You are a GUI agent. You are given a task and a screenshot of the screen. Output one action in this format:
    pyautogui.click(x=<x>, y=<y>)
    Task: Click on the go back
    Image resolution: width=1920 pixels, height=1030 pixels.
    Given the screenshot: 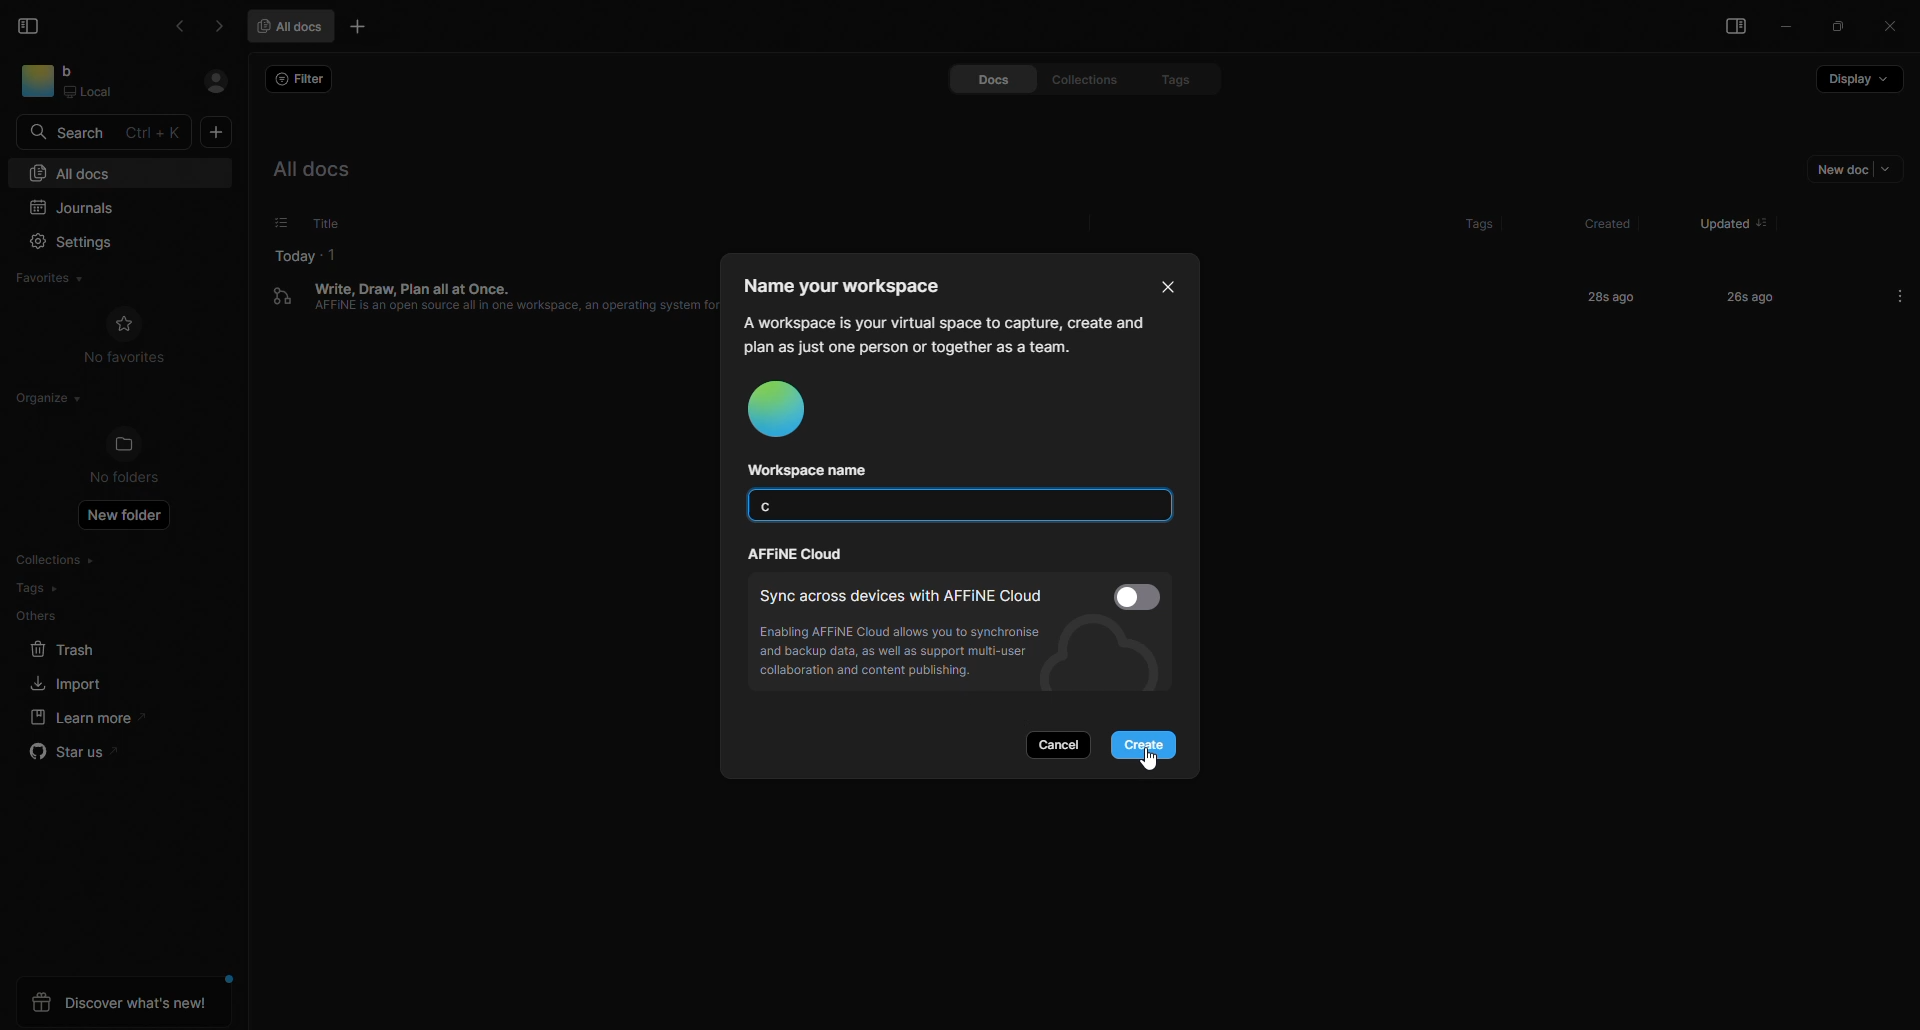 What is the action you would take?
    pyautogui.click(x=183, y=26)
    